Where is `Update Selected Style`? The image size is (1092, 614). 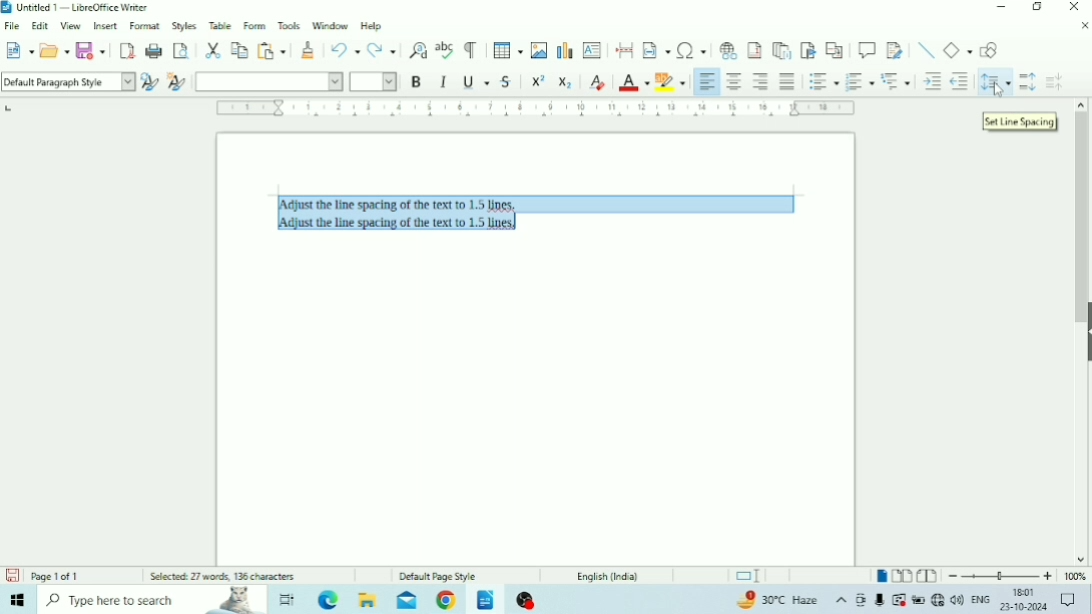 Update Selected Style is located at coordinates (149, 80).